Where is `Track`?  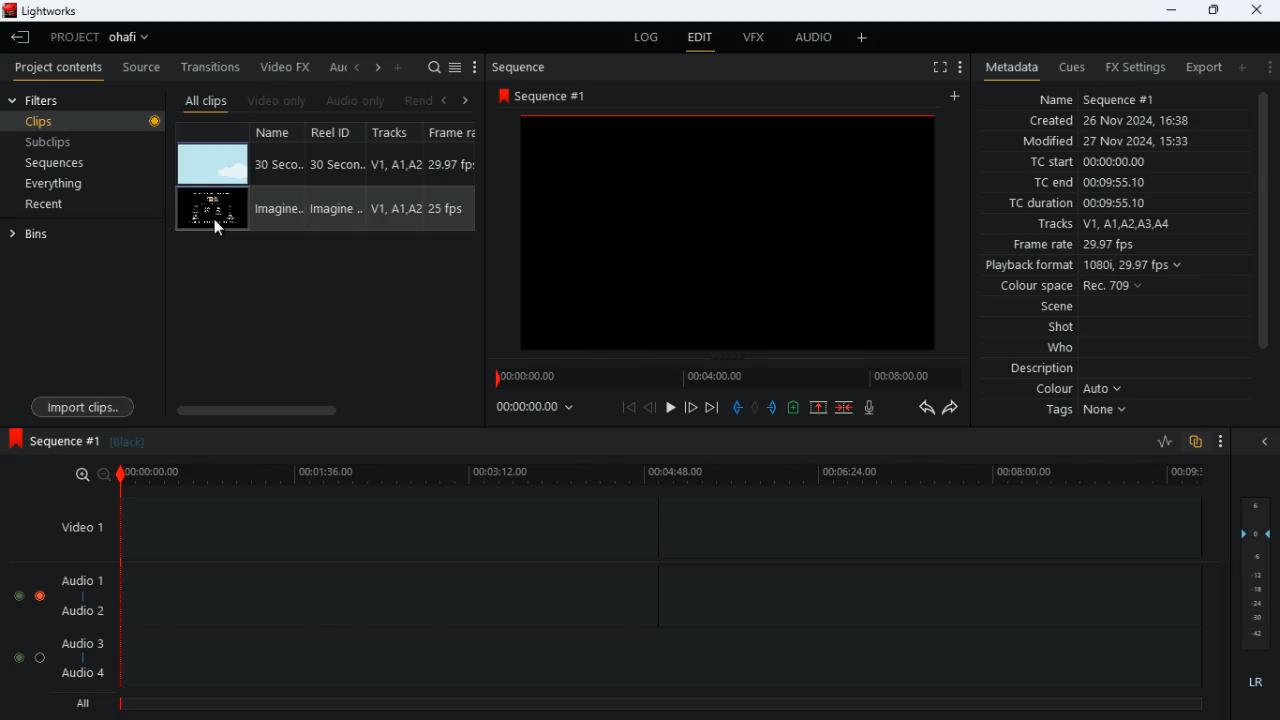
Track is located at coordinates (398, 164).